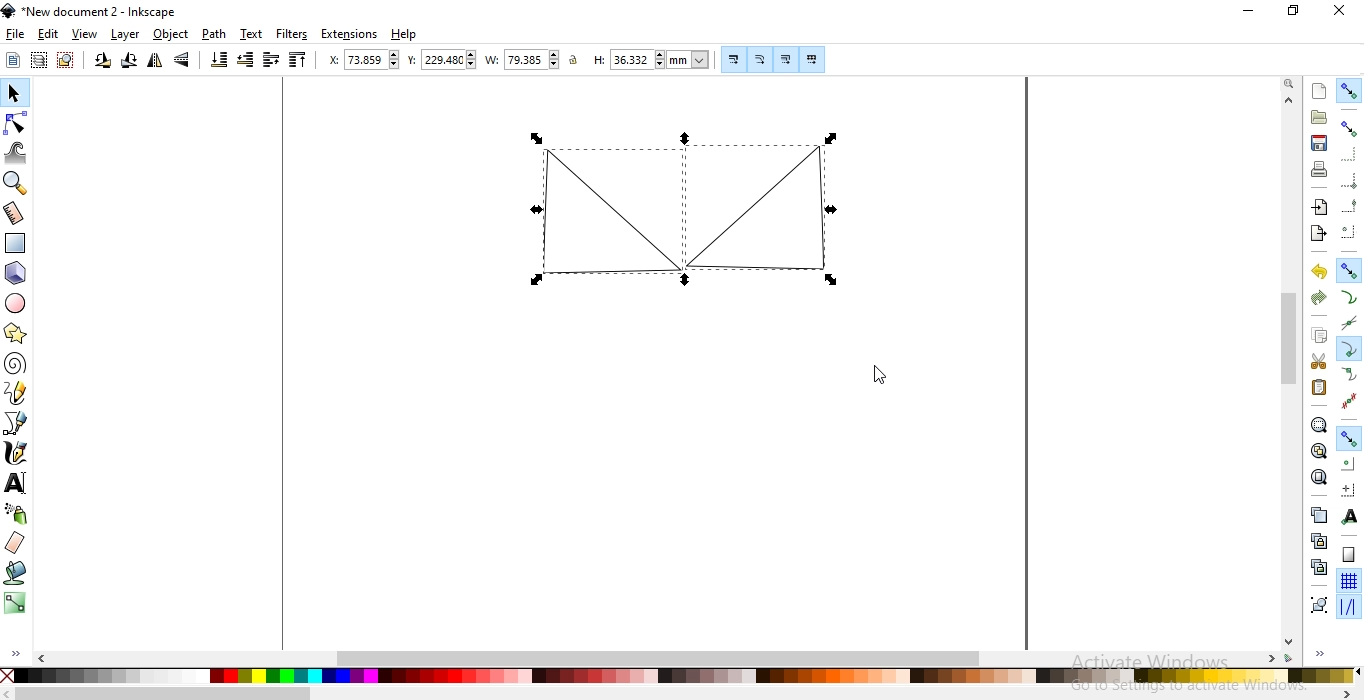 The height and width of the screenshot is (700, 1364). I want to click on spray objects by sculpting or painting, so click(17, 515).